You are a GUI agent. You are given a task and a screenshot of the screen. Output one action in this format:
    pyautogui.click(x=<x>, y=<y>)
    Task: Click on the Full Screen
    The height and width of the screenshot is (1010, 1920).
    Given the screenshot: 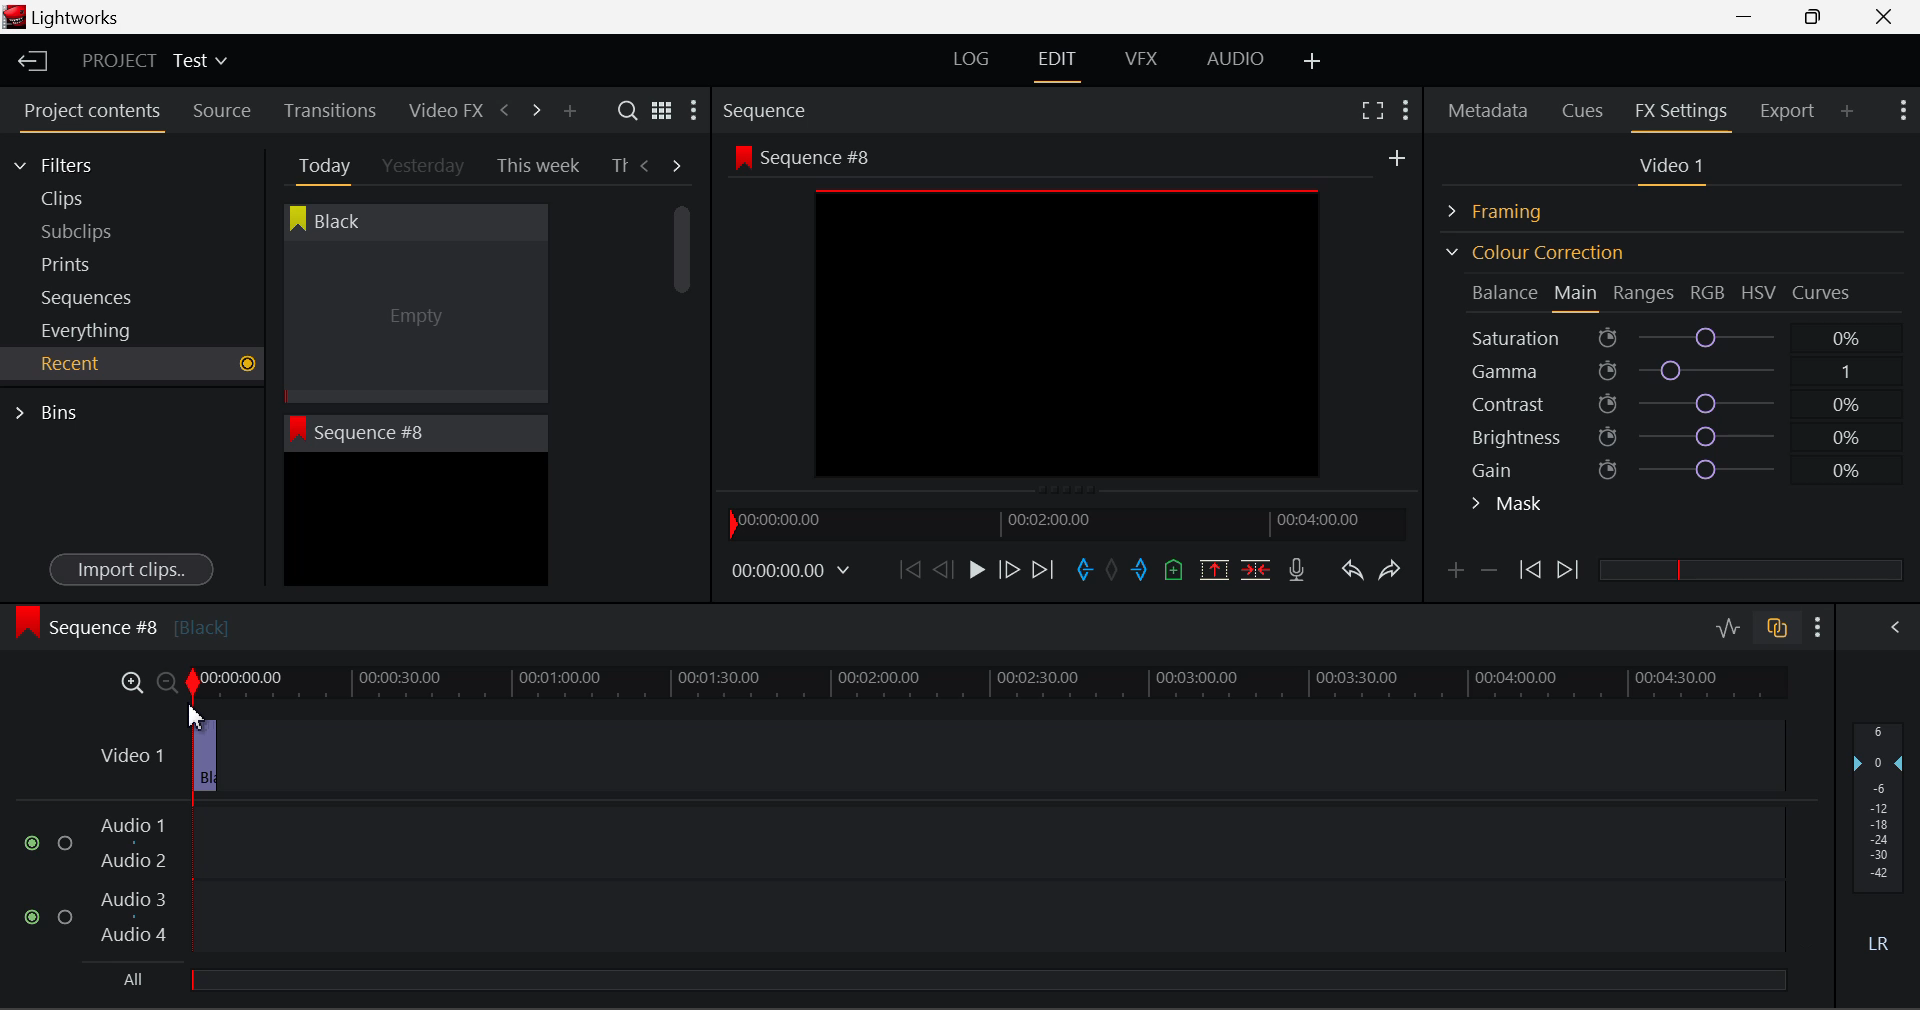 What is the action you would take?
    pyautogui.click(x=1372, y=109)
    